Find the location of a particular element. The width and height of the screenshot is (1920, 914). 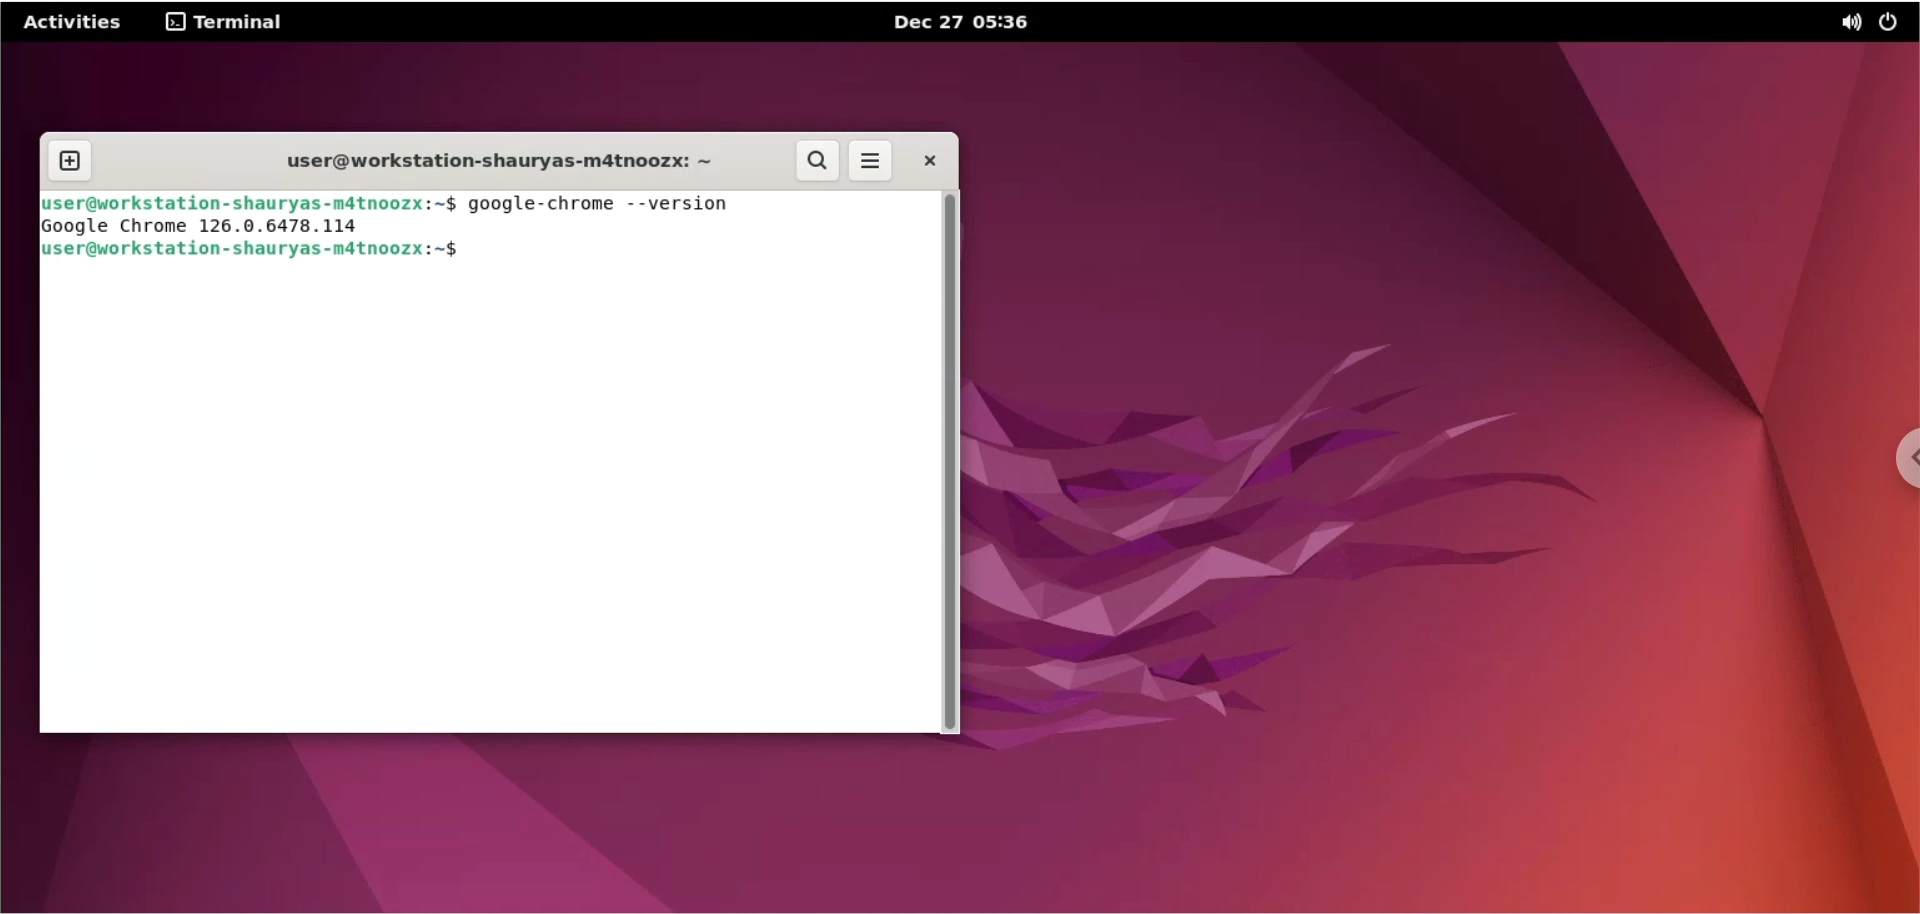

new tab is located at coordinates (69, 162).